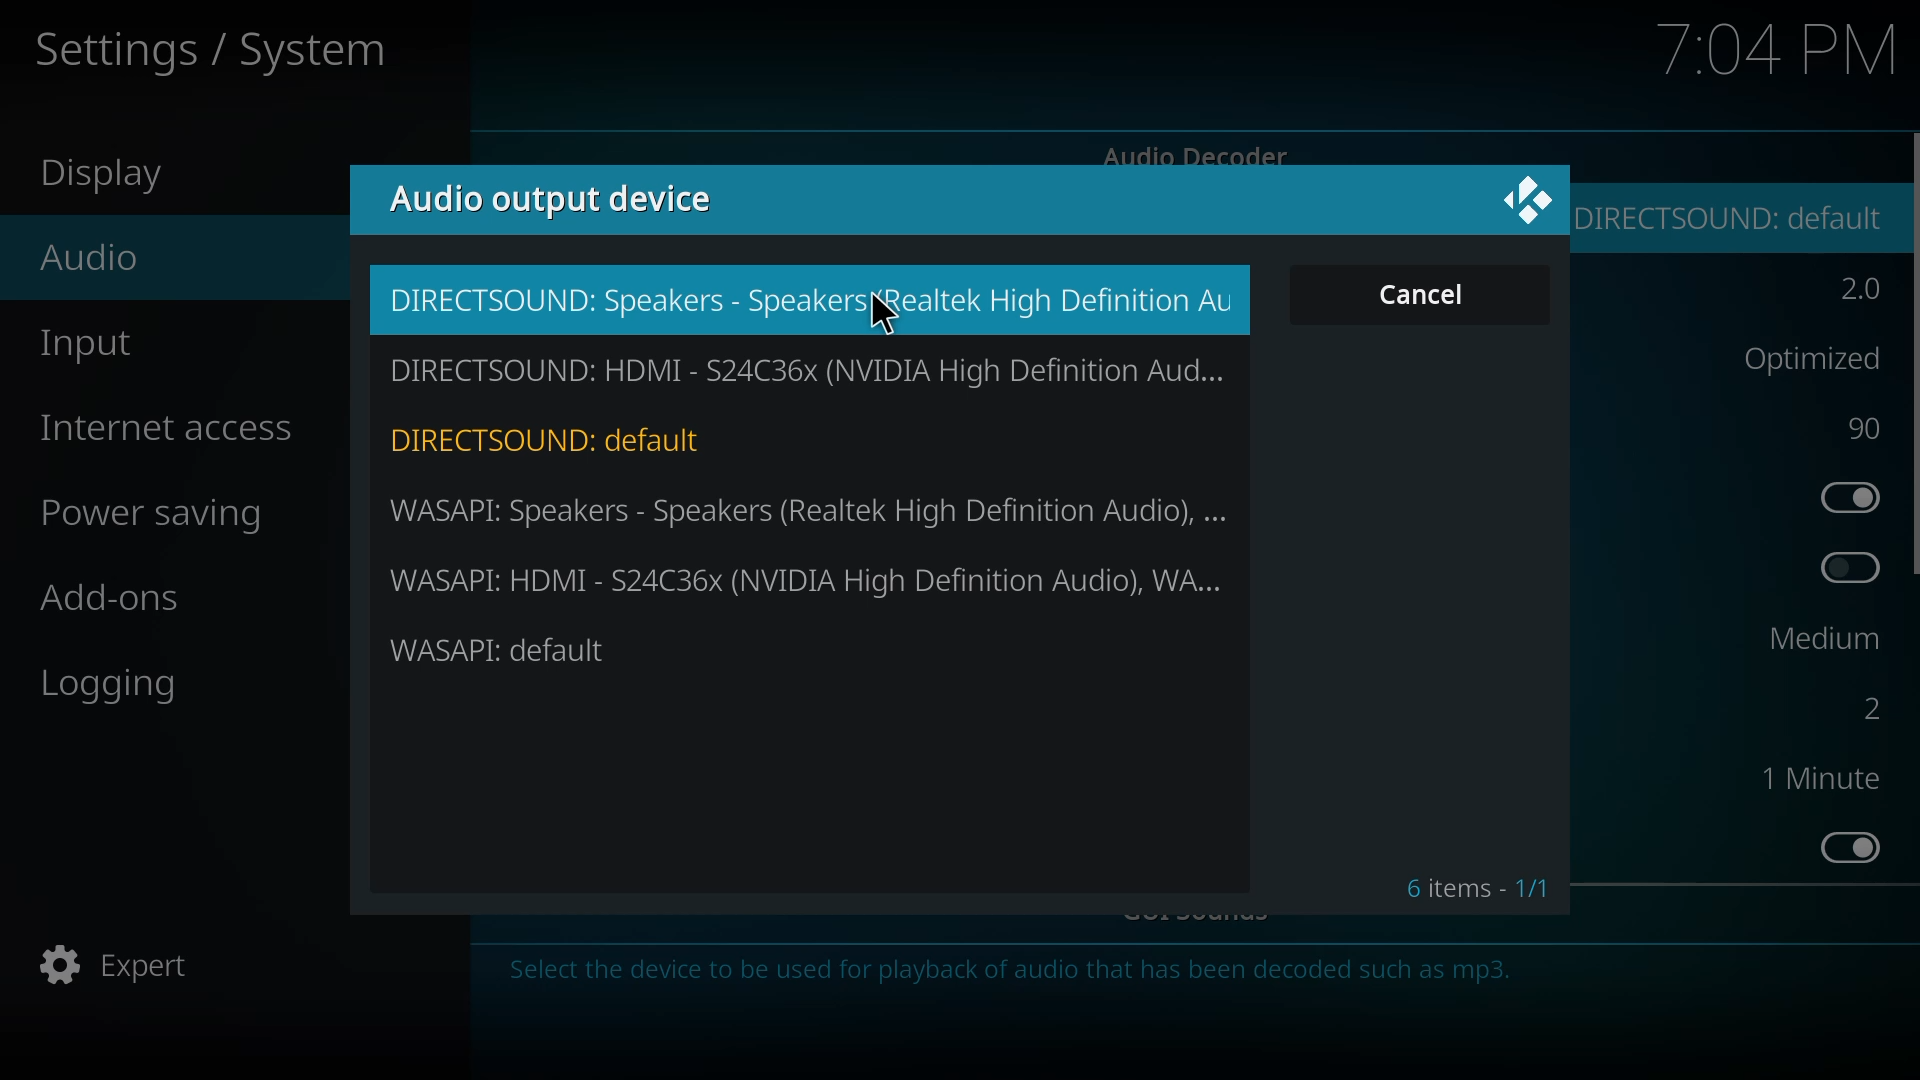 The image size is (1920, 1080). I want to click on scroll  bar, so click(1917, 353).